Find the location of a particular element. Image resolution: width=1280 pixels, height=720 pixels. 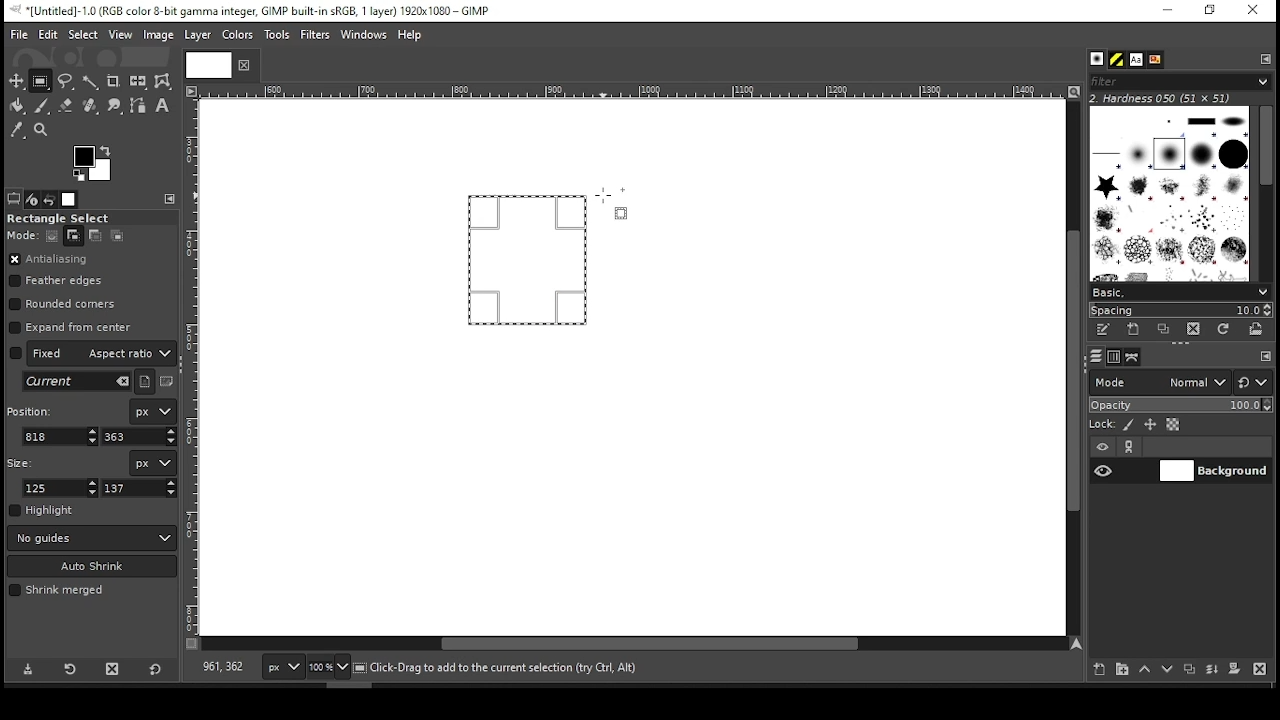

zoom level is located at coordinates (328, 669).